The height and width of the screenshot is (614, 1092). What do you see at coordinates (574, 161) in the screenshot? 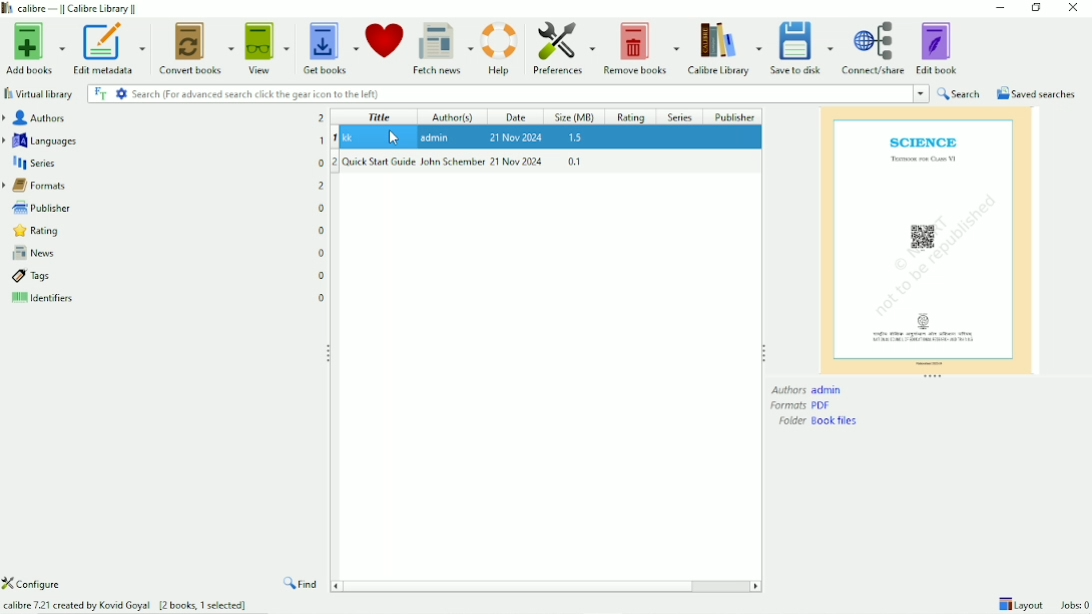
I see `0.1` at bounding box center [574, 161].